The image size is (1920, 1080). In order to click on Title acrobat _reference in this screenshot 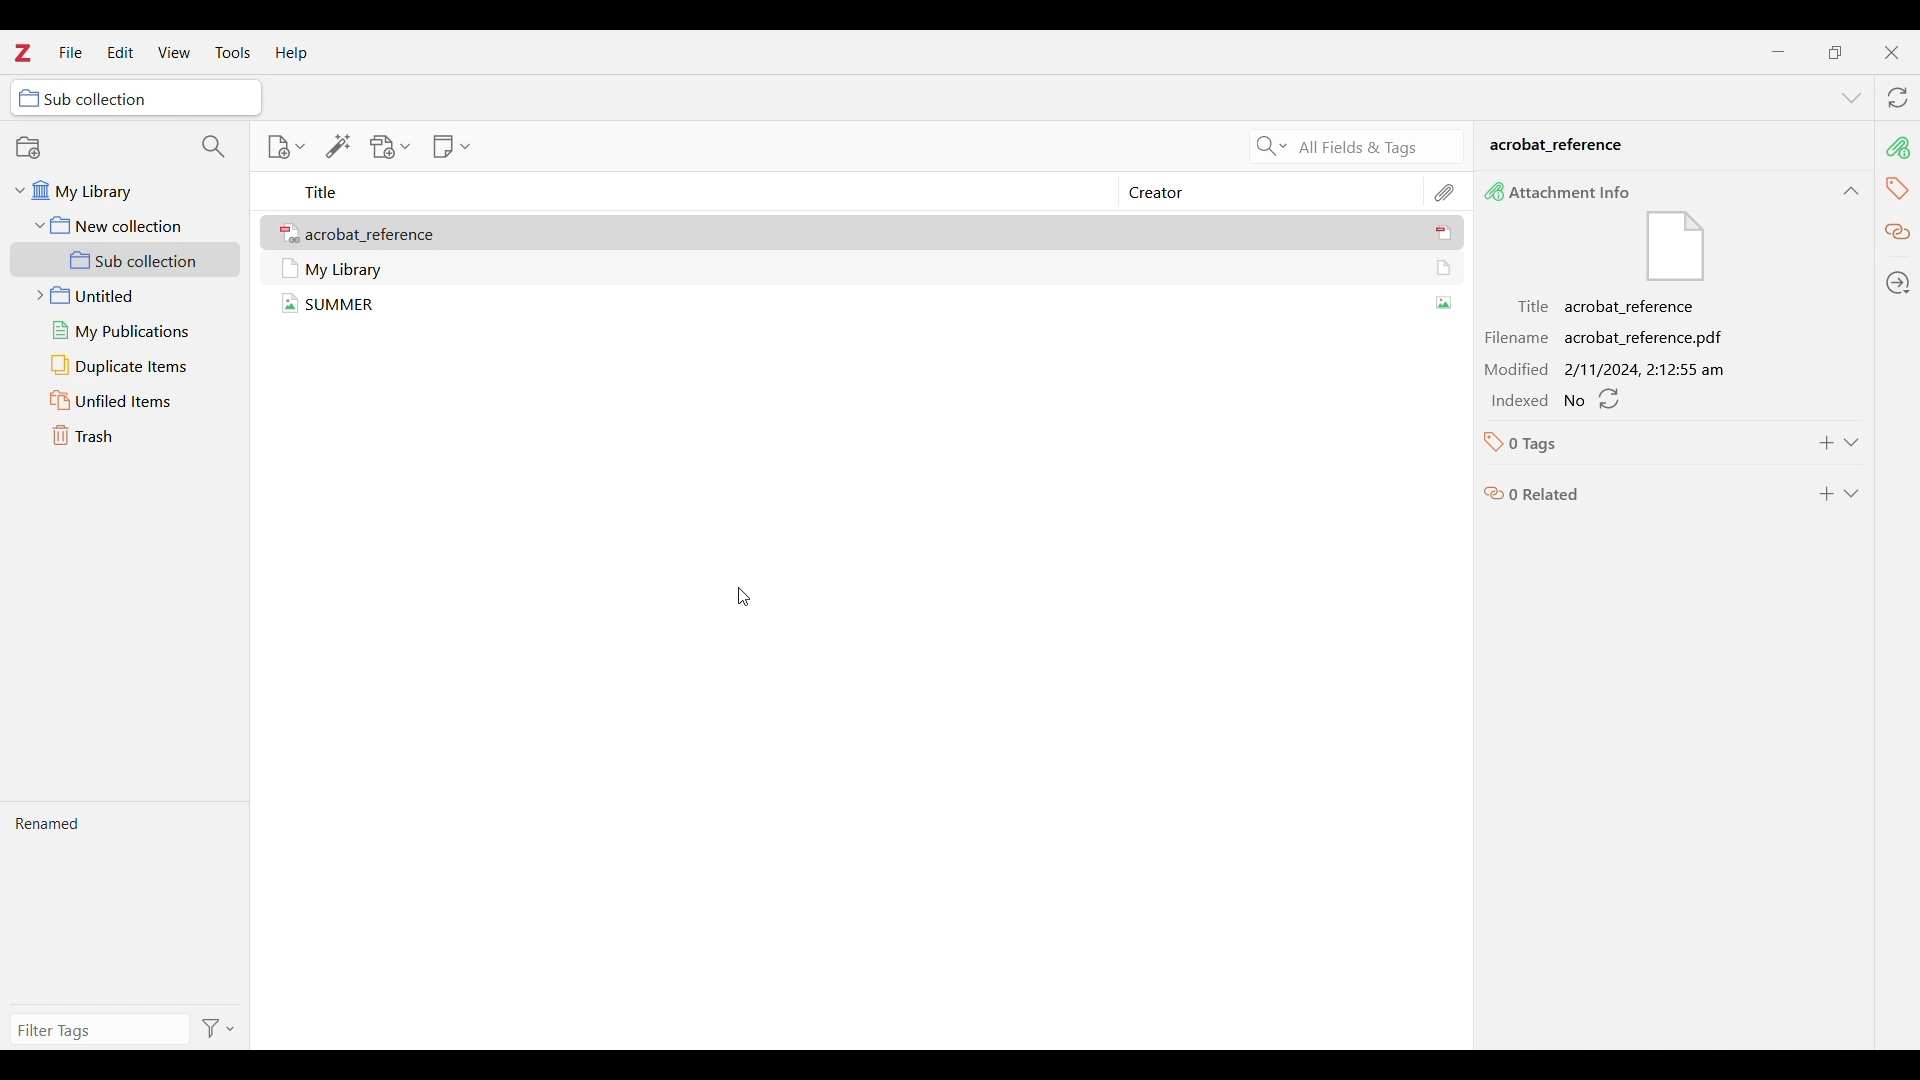, I will do `click(1612, 306)`.